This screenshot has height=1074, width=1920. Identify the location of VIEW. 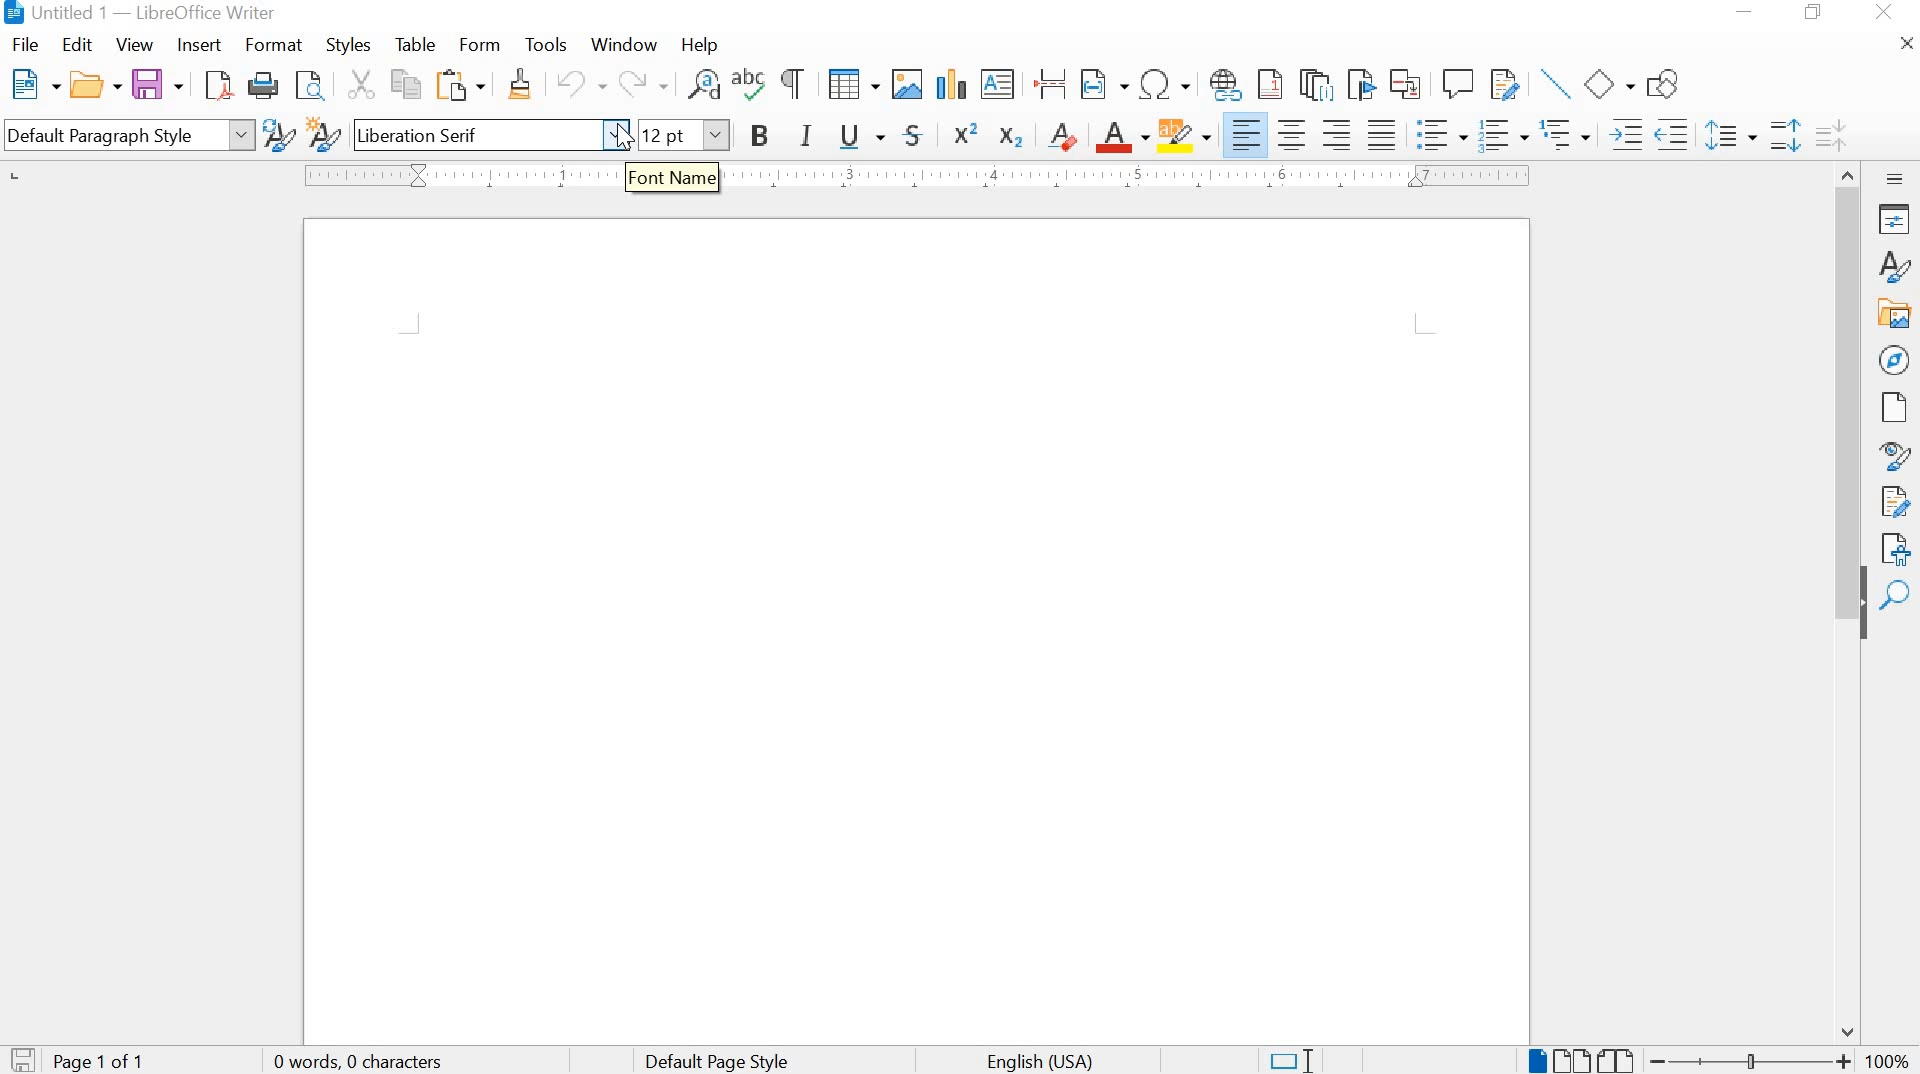
(136, 46).